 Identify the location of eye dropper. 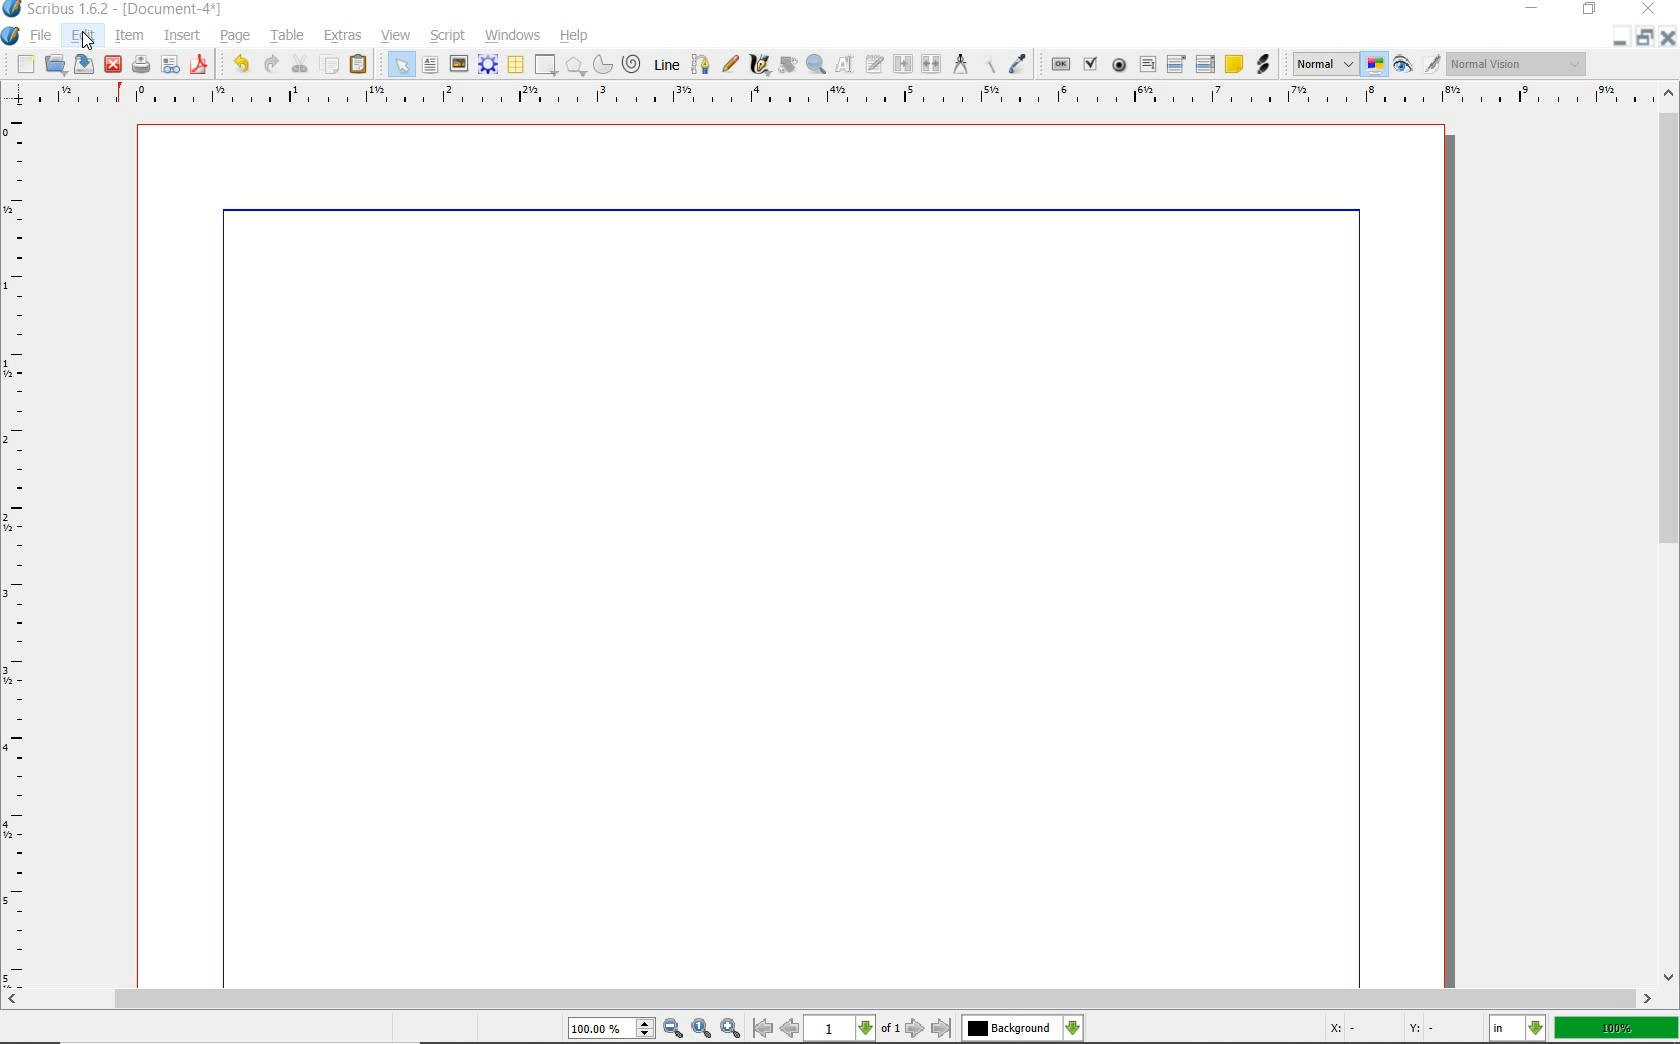
(1019, 64).